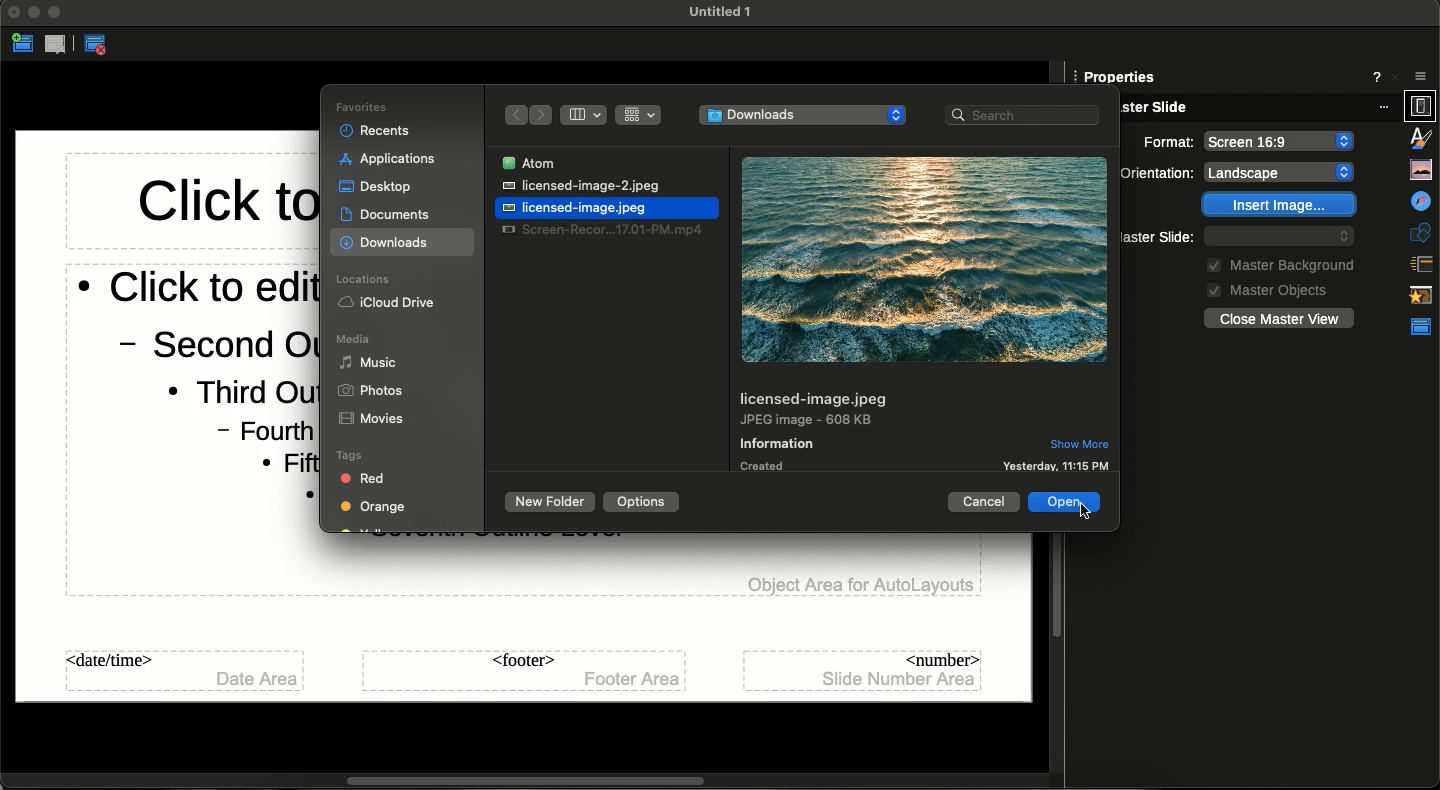  Describe the element at coordinates (22, 45) in the screenshot. I see `New master` at that location.